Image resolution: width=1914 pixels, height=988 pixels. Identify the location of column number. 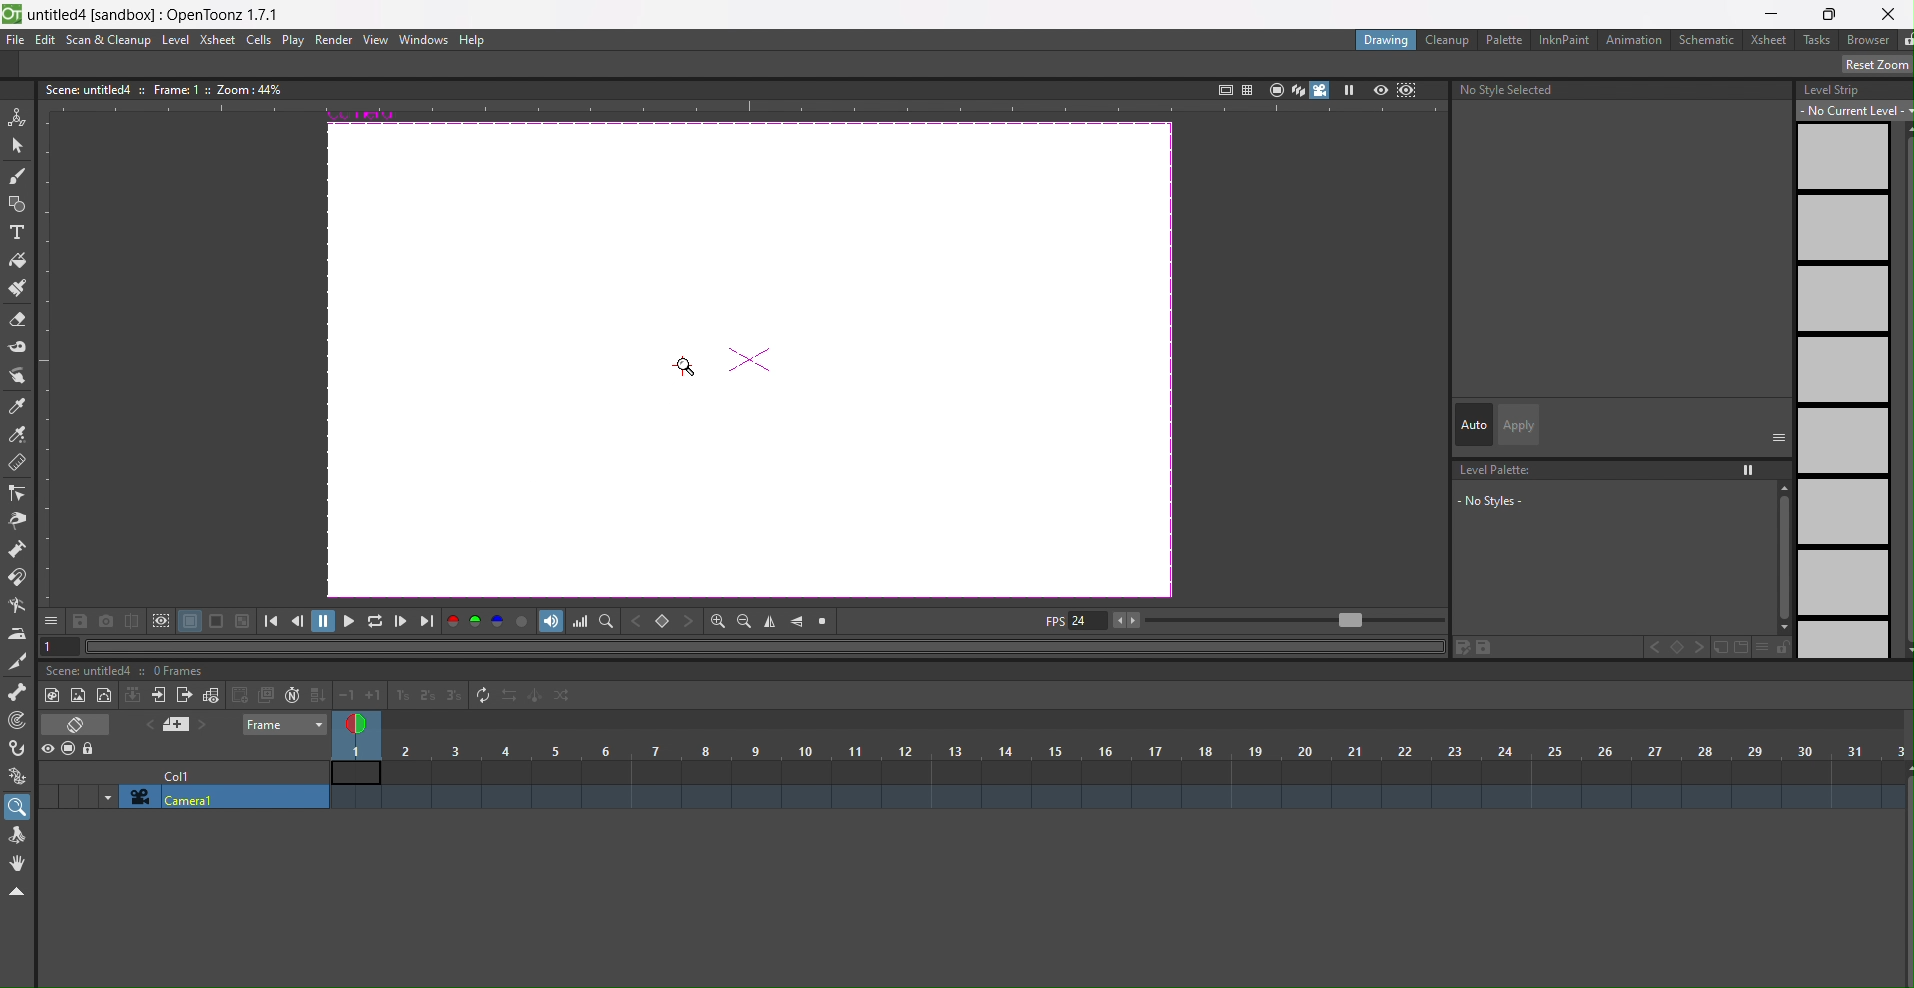
(1120, 761).